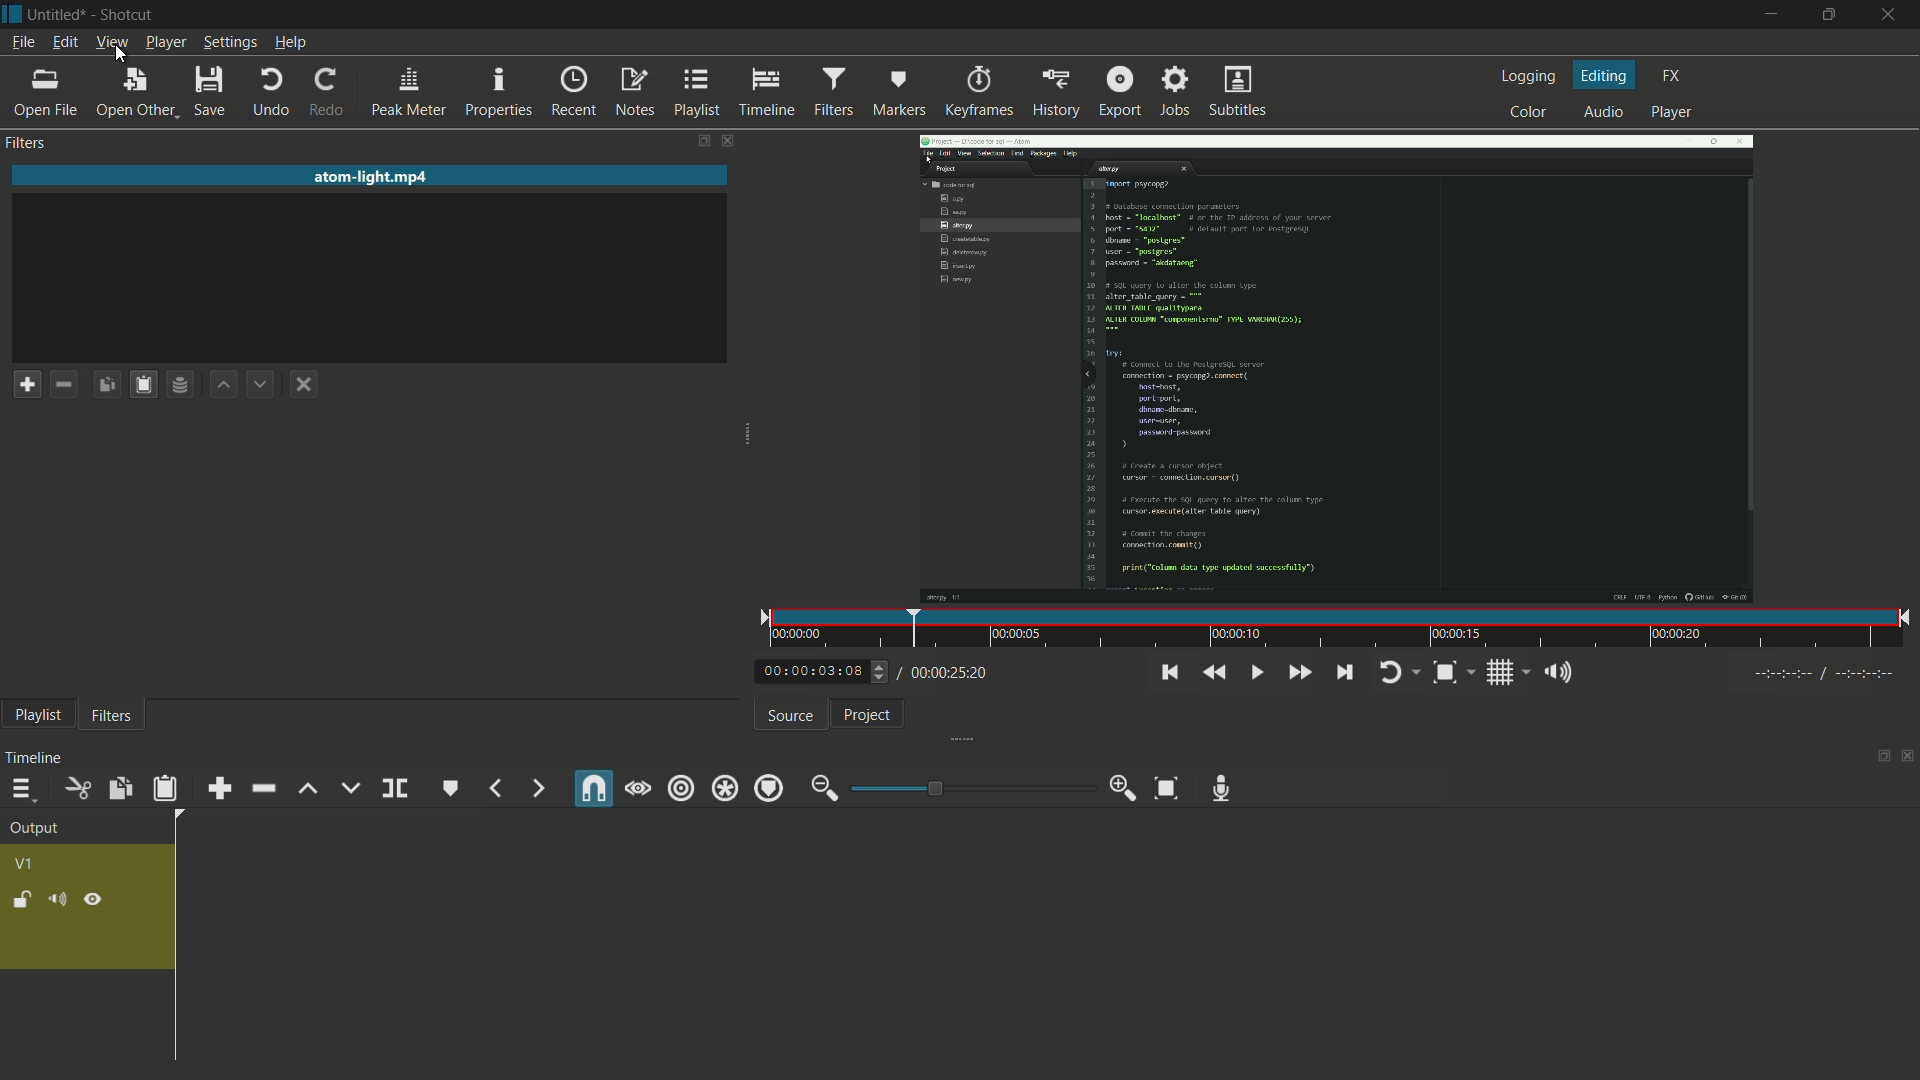 This screenshot has width=1920, height=1080. Describe the element at coordinates (183, 383) in the screenshot. I see `save filter set` at that location.